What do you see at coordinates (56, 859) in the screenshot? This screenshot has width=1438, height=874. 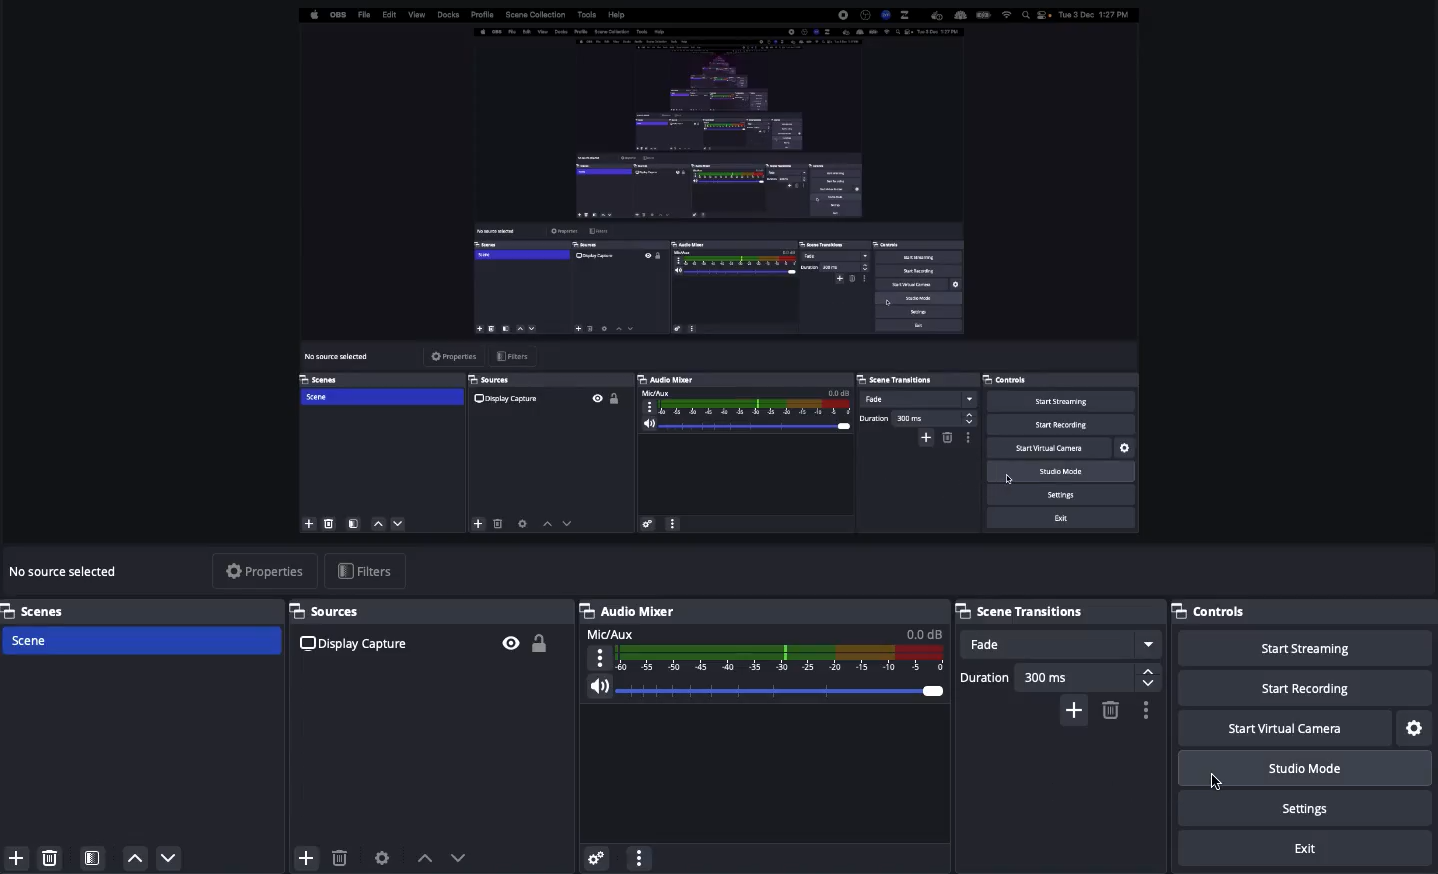 I see `delete` at bounding box center [56, 859].